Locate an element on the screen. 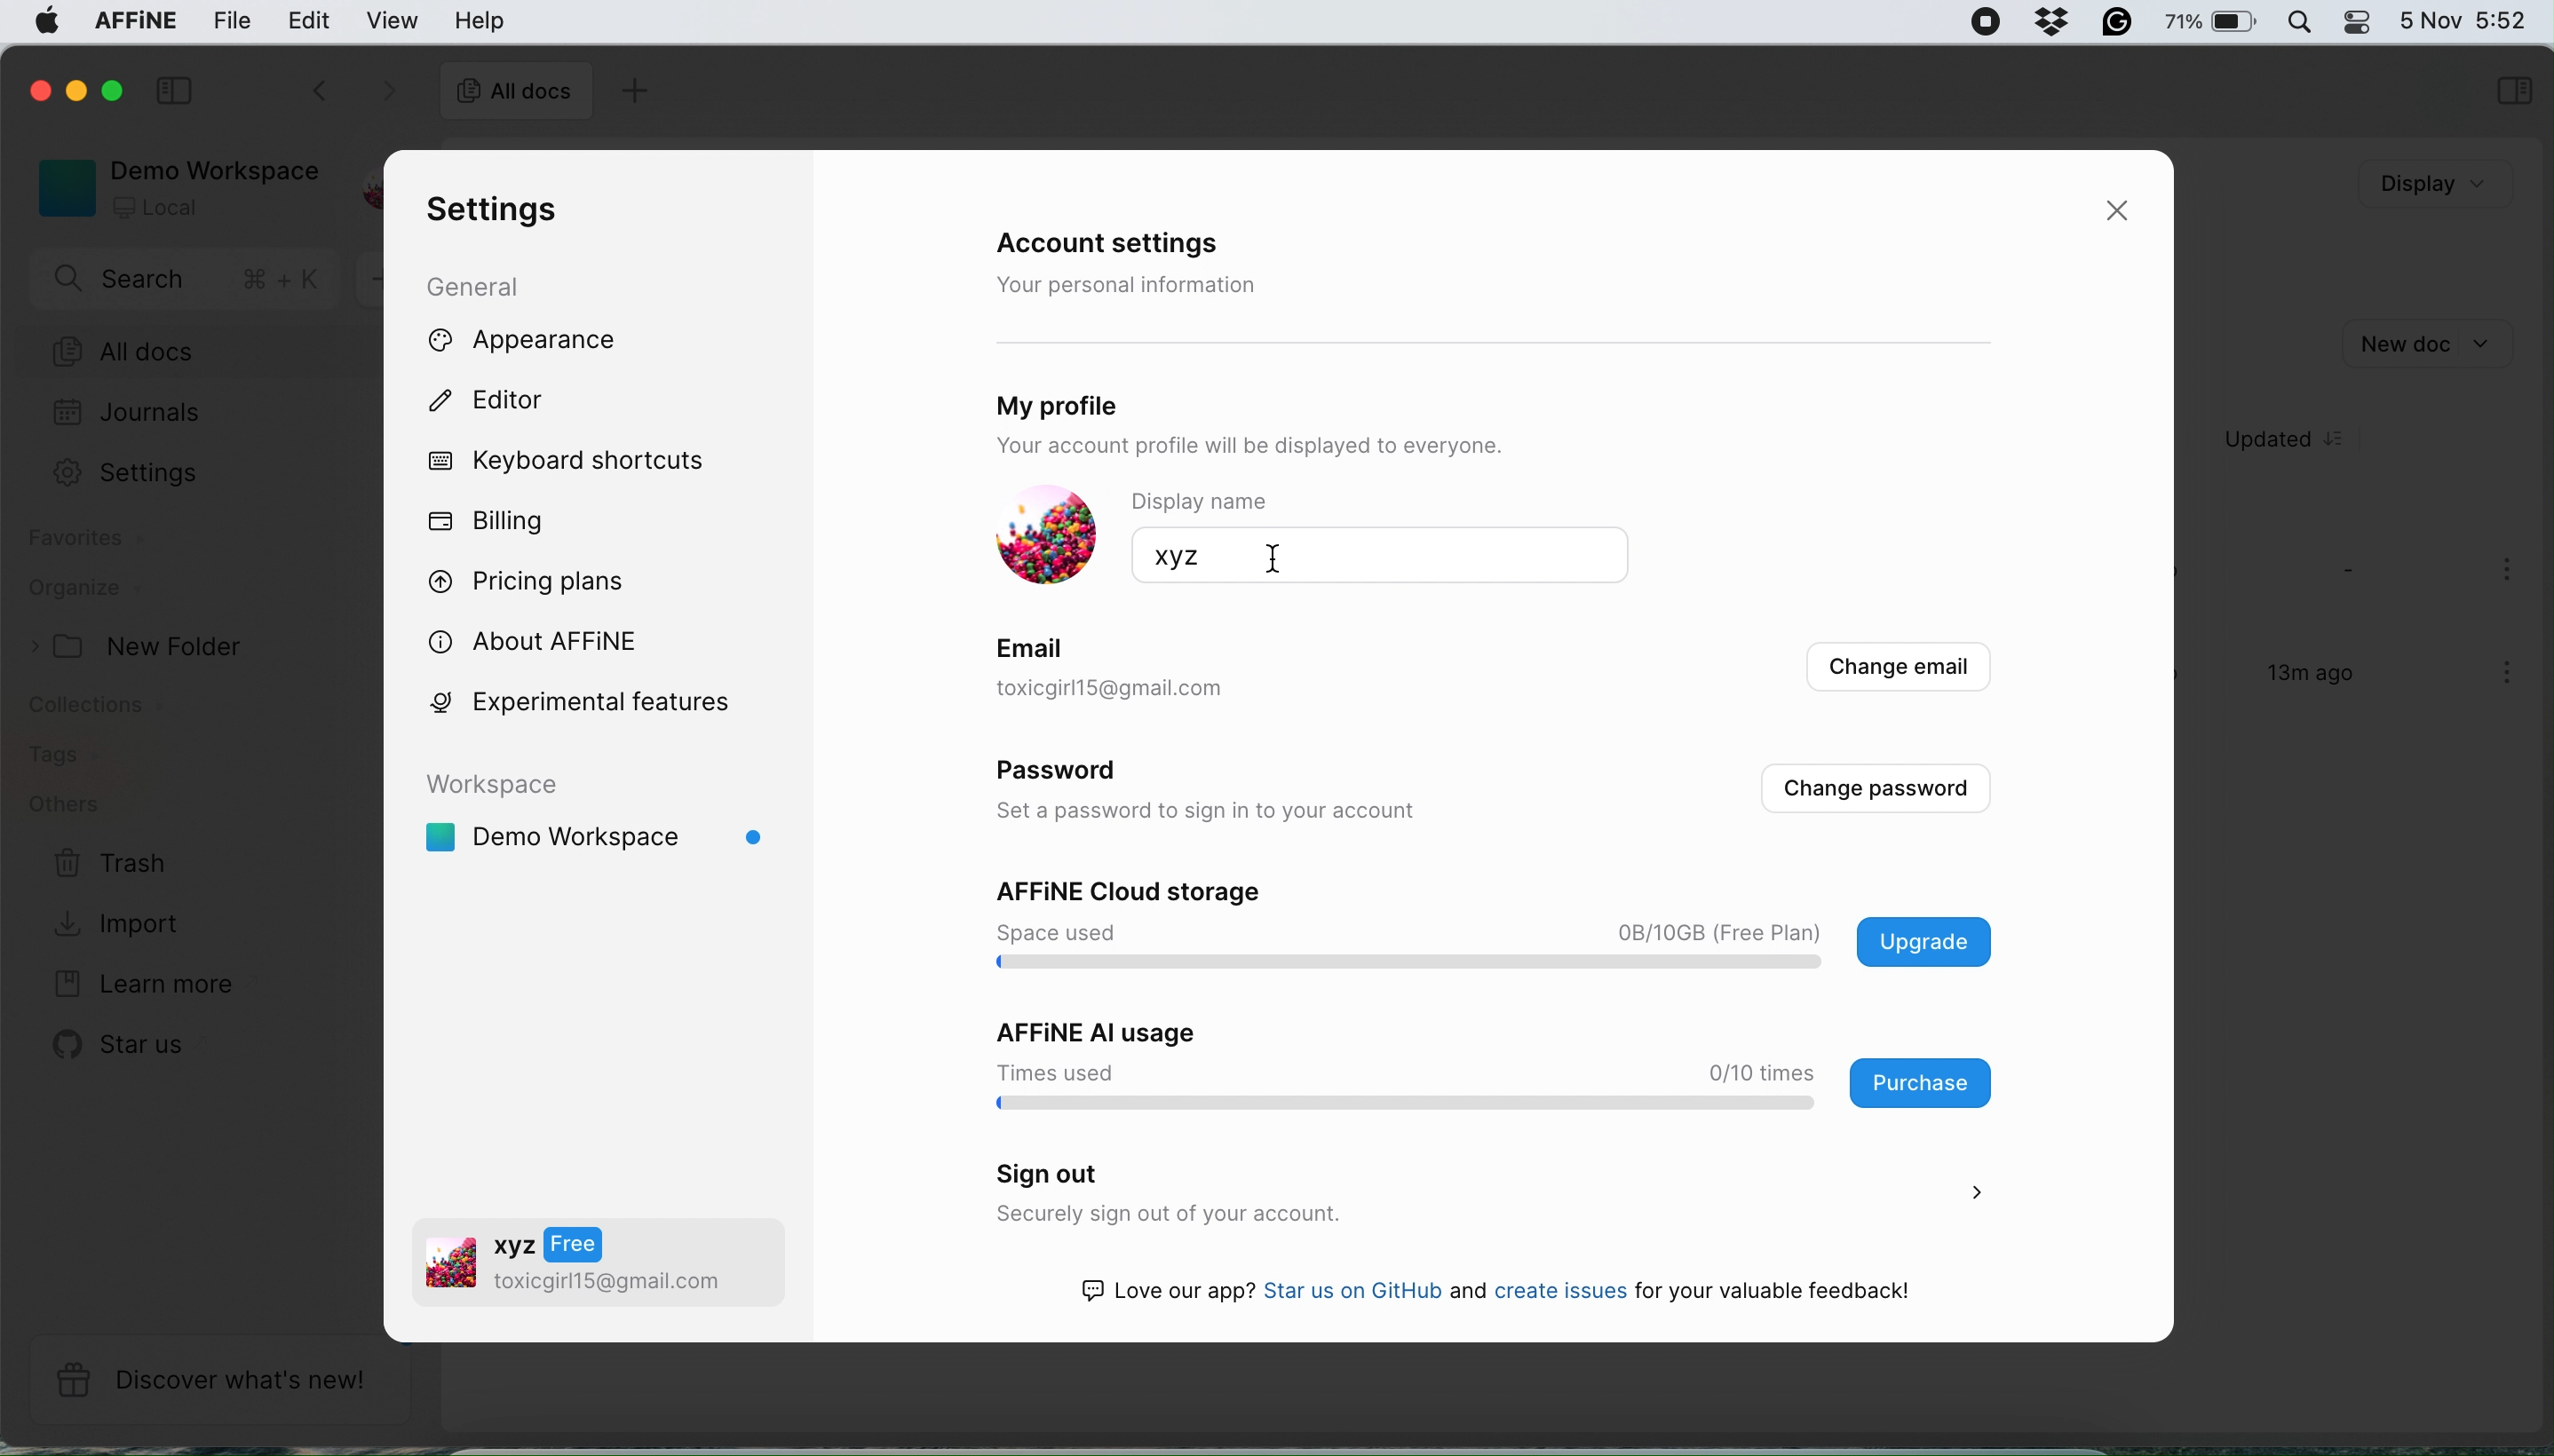 The width and height of the screenshot is (2554, 1456). display name is located at coordinates (1230, 501).